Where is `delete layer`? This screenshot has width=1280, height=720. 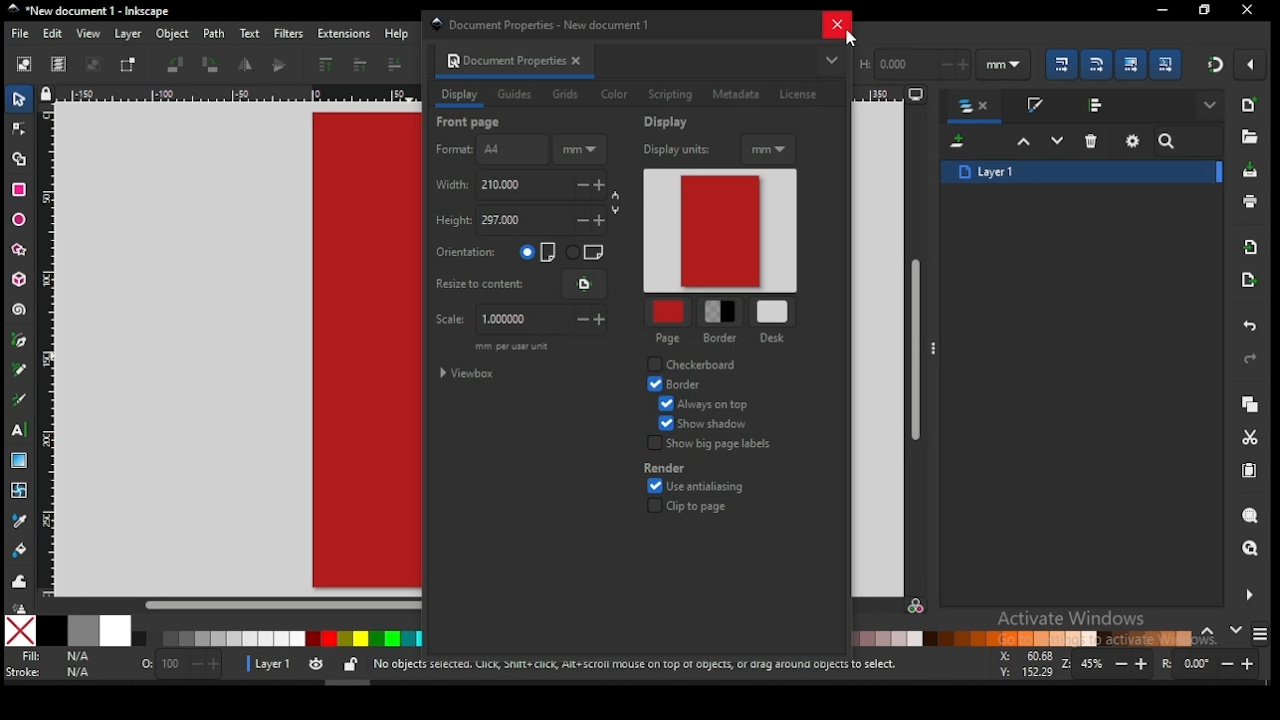
delete layer is located at coordinates (1092, 140).